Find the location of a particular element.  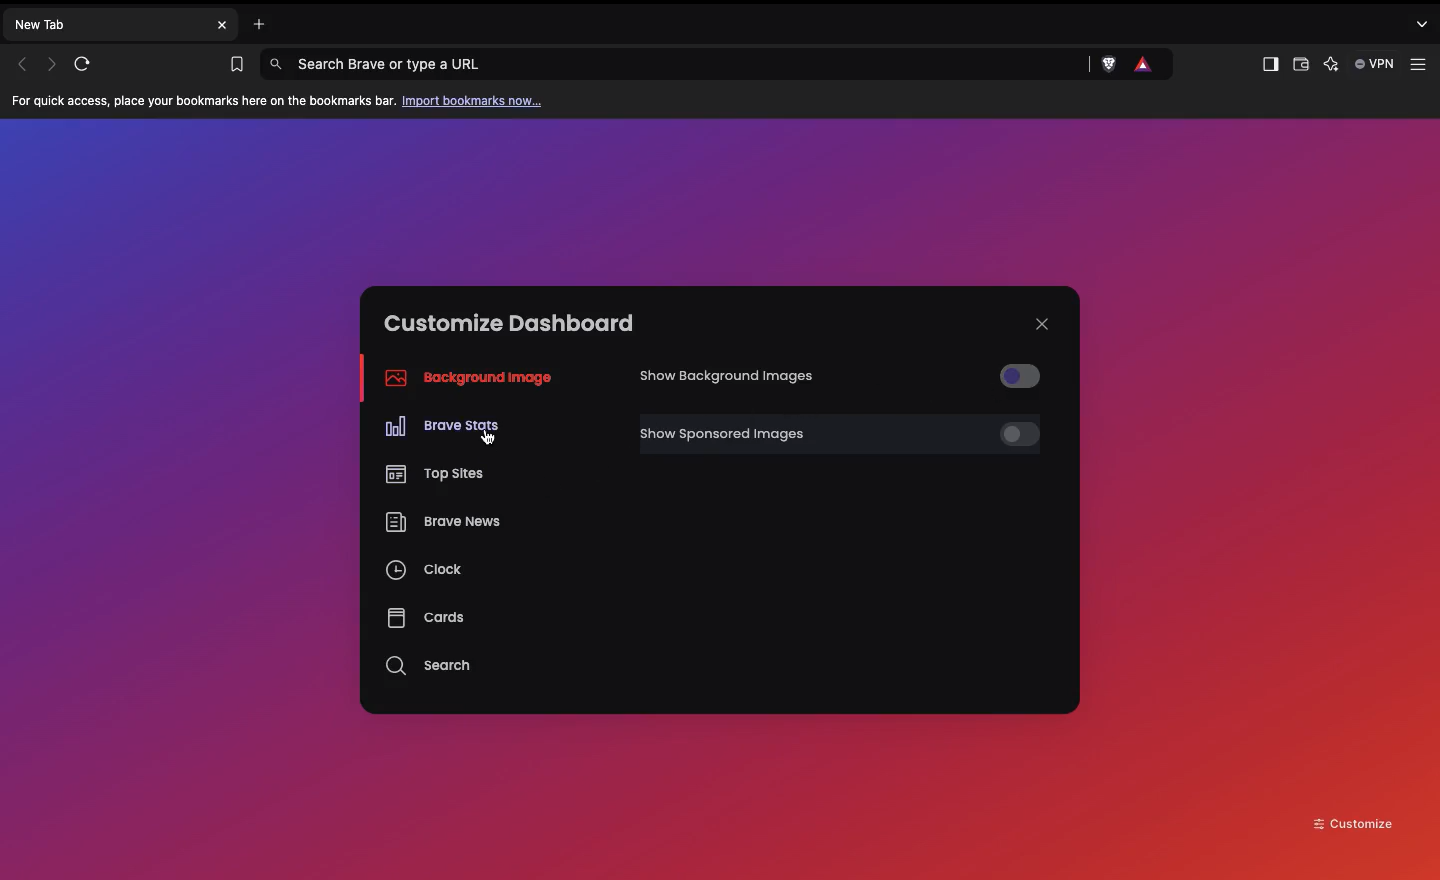

Previous page is located at coordinates (22, 64).